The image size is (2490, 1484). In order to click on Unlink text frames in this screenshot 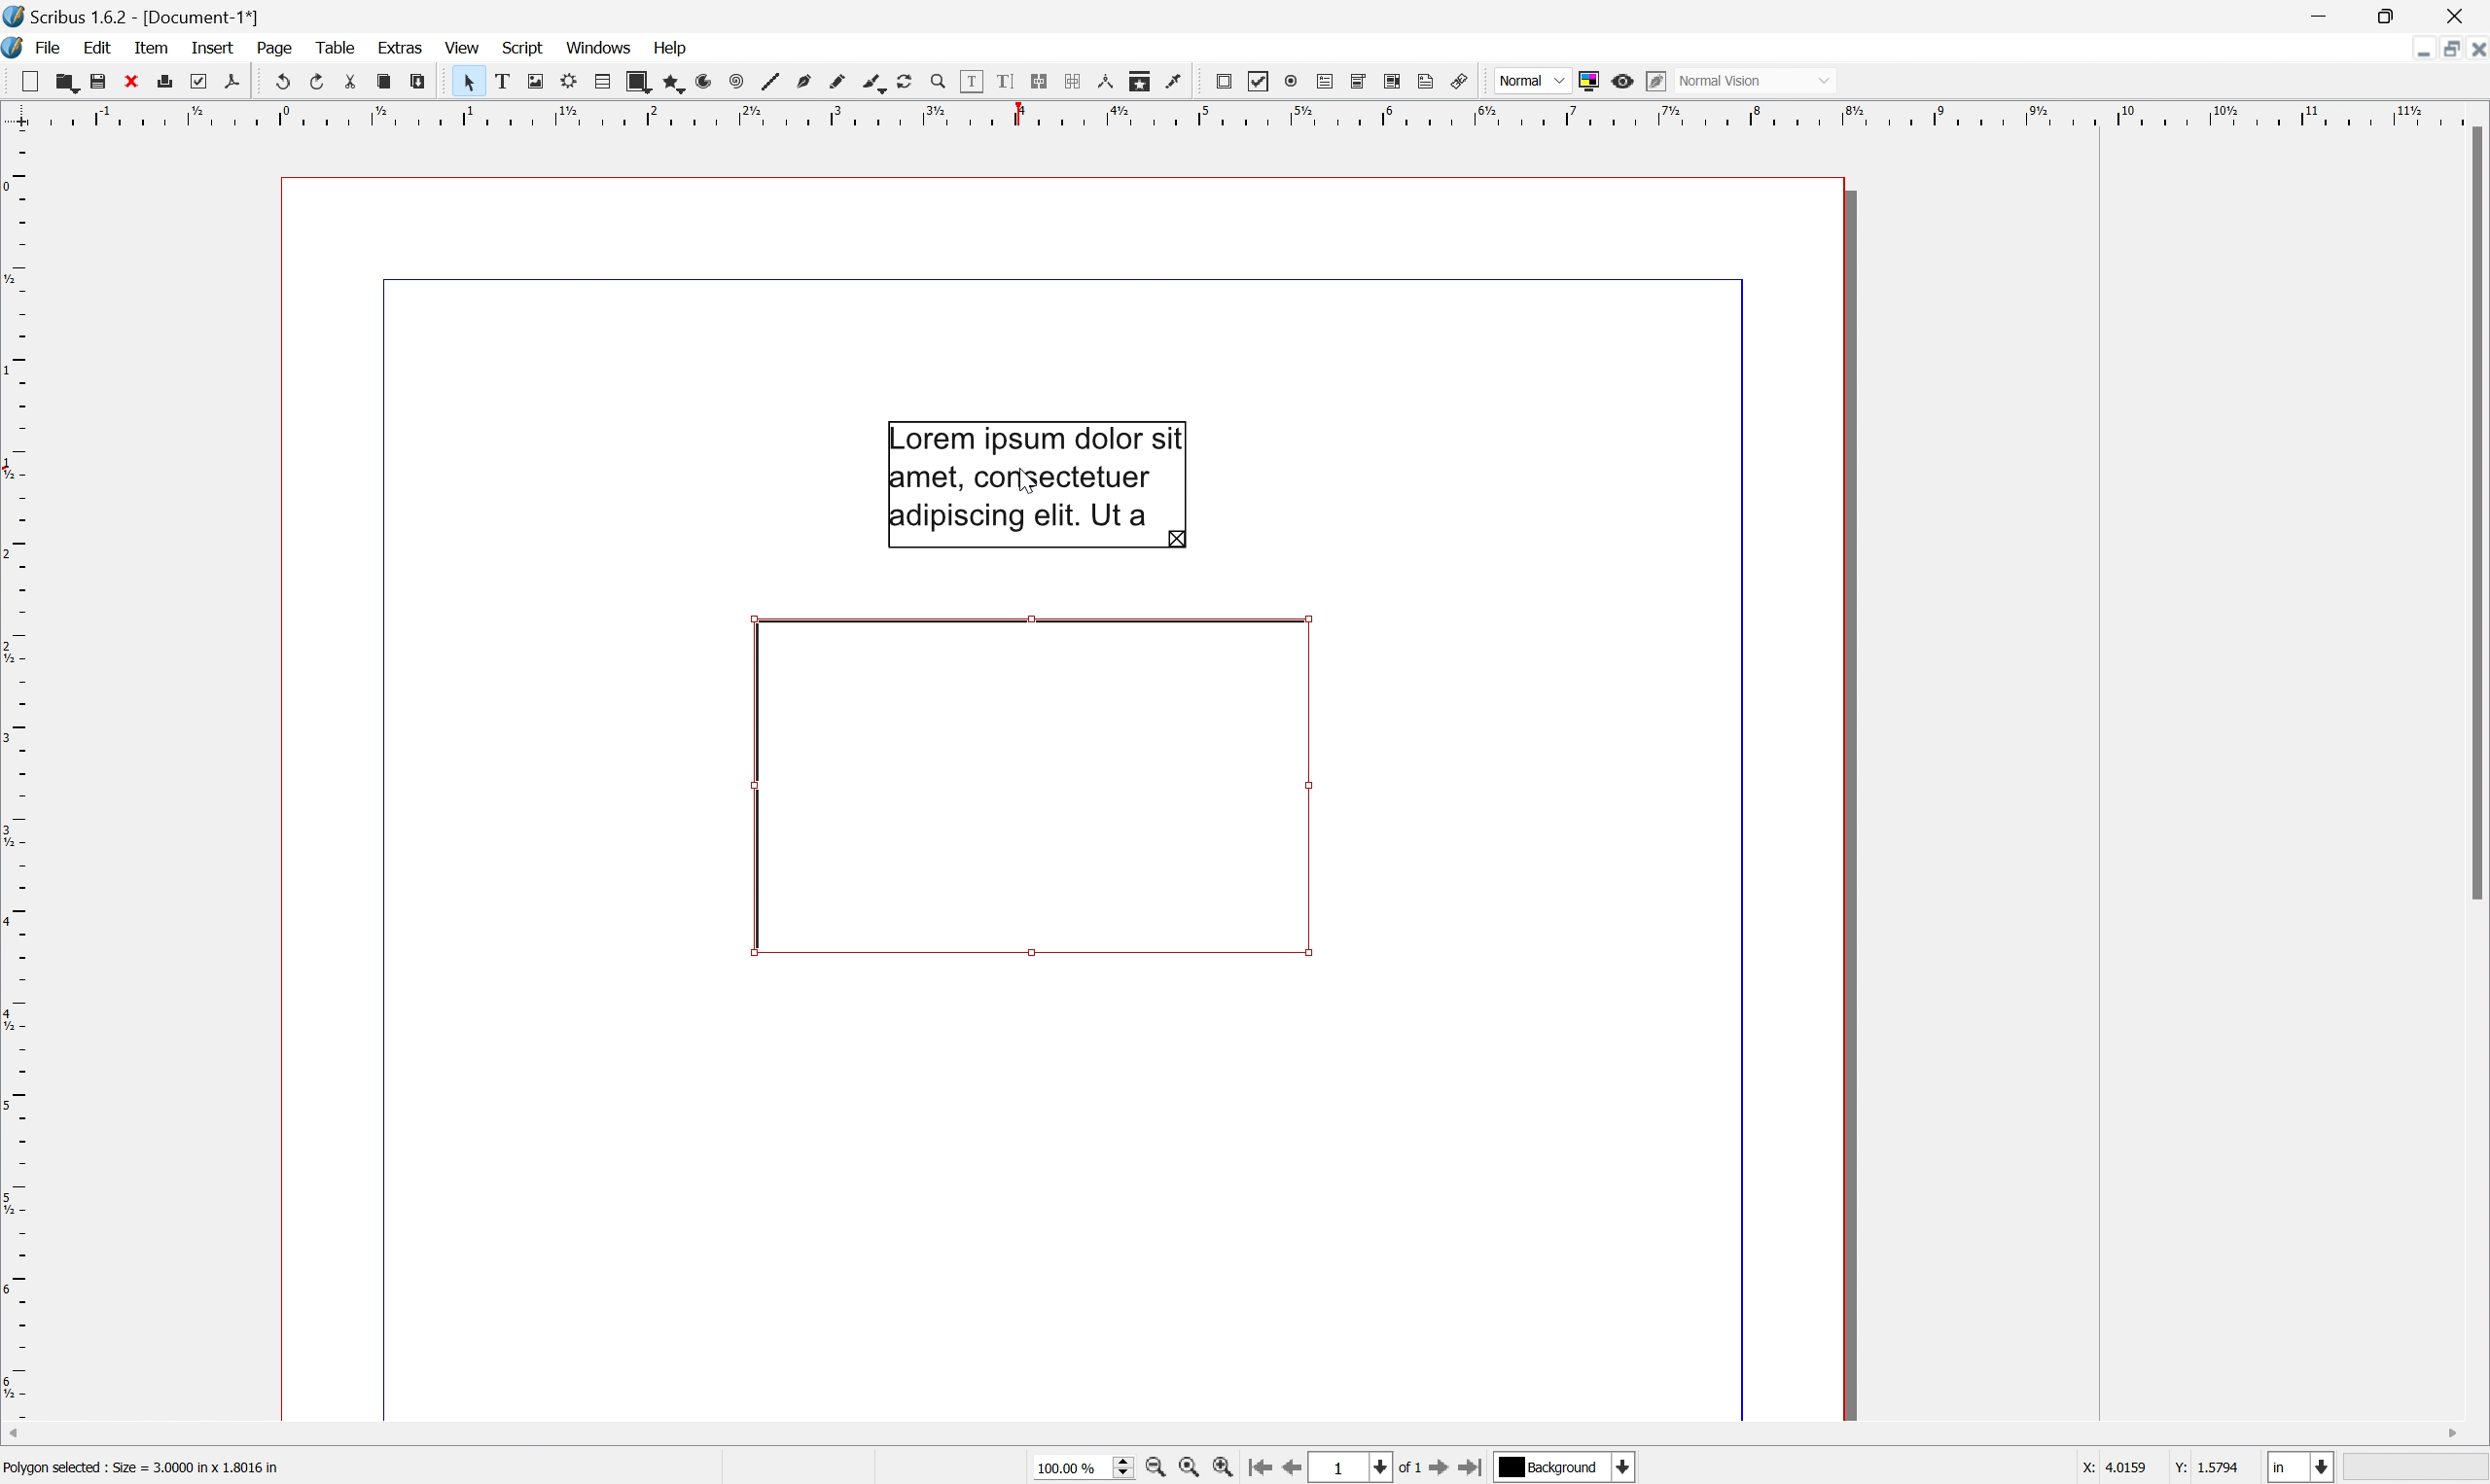, I will do `click(1072, 80)`.